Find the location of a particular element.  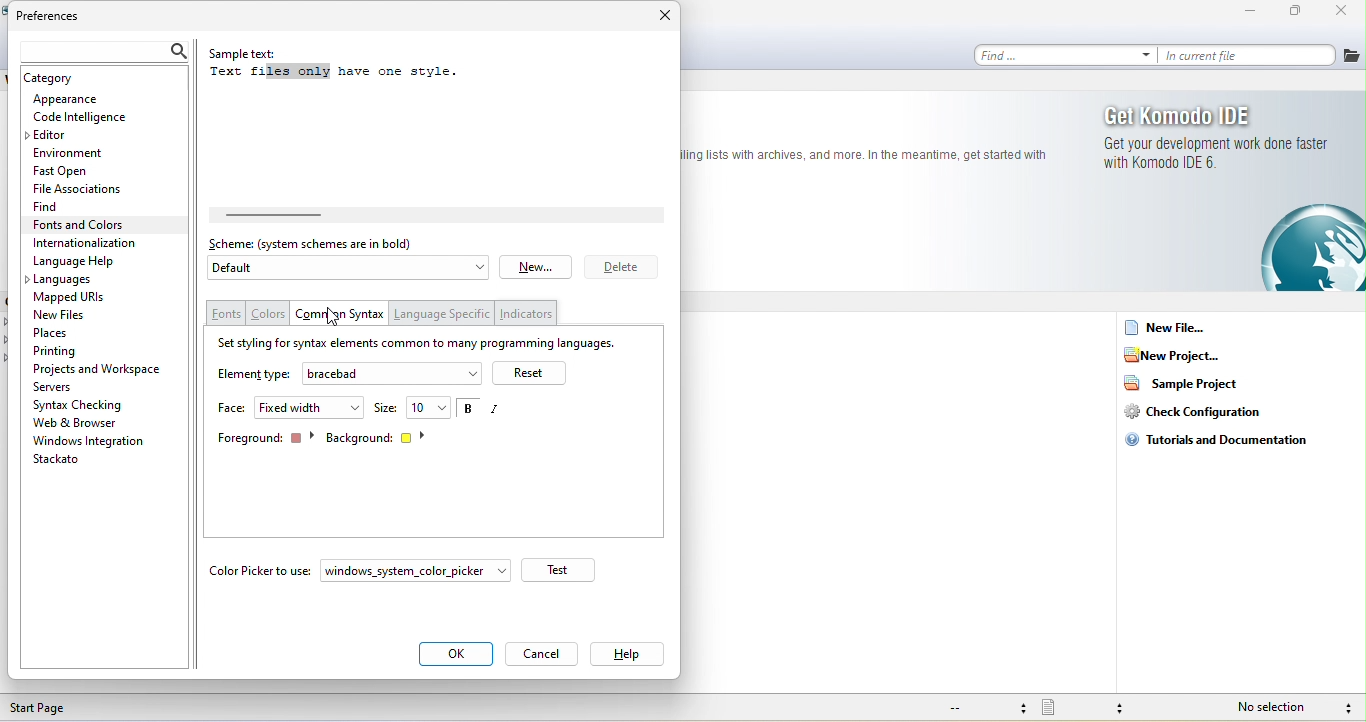

syntax checking is located at coordinates (1346, 707).